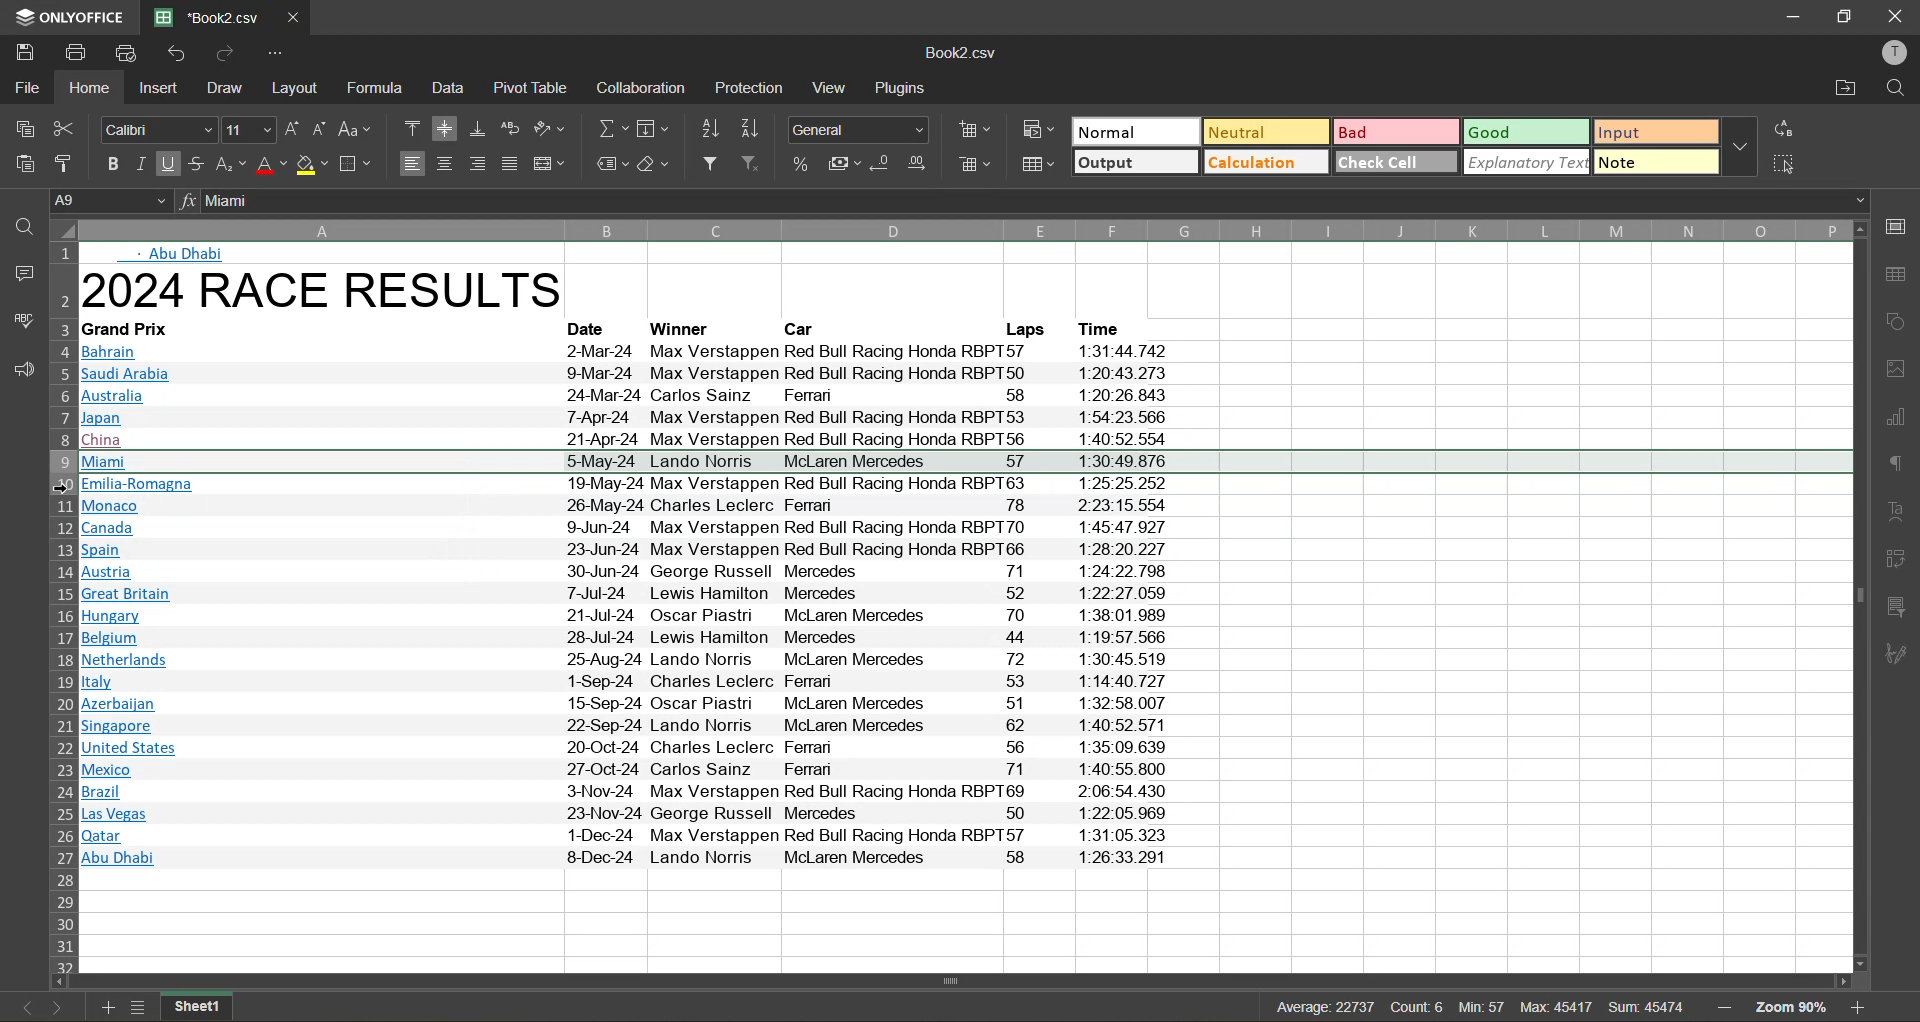 This screenshot has height=1022, width=1920. I want to click on decrease decimal, so click(883, 166).